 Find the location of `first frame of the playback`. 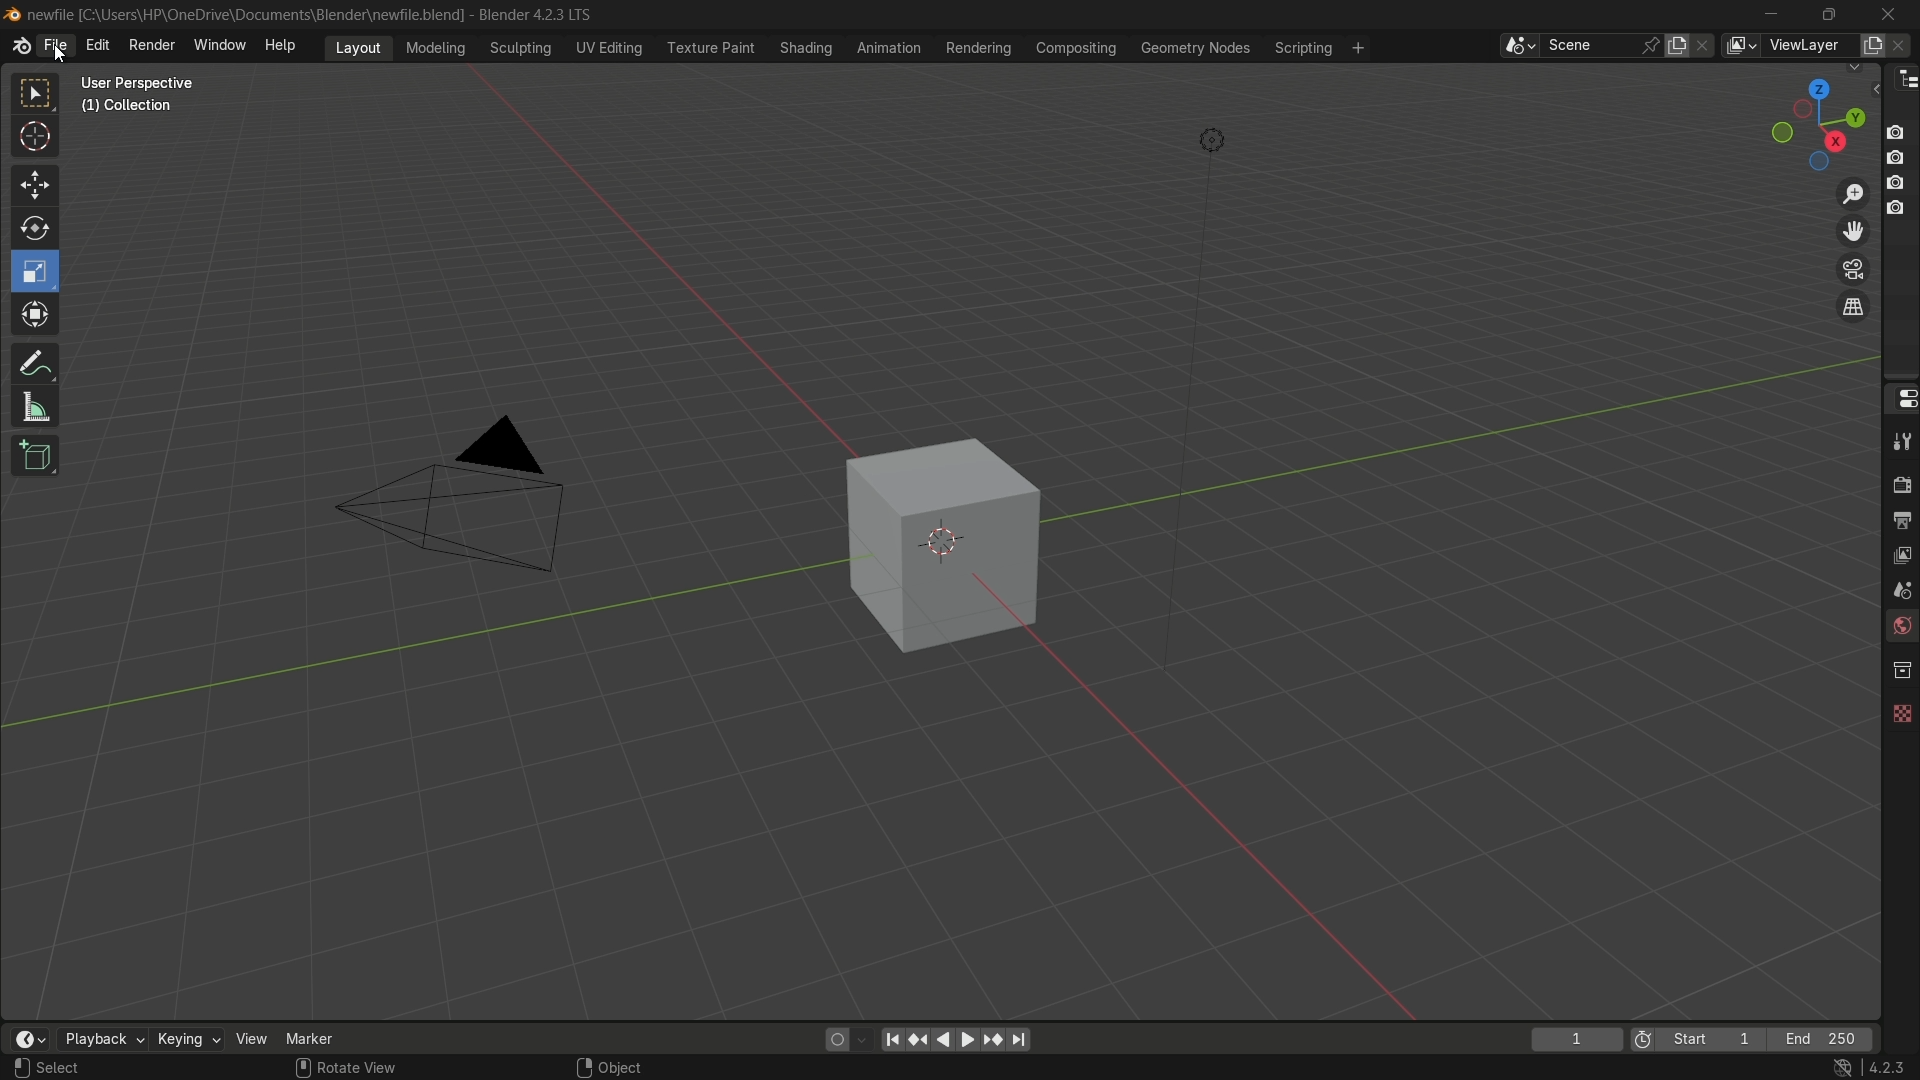

first frame of the playback is located at coordinates (1698, 1039).